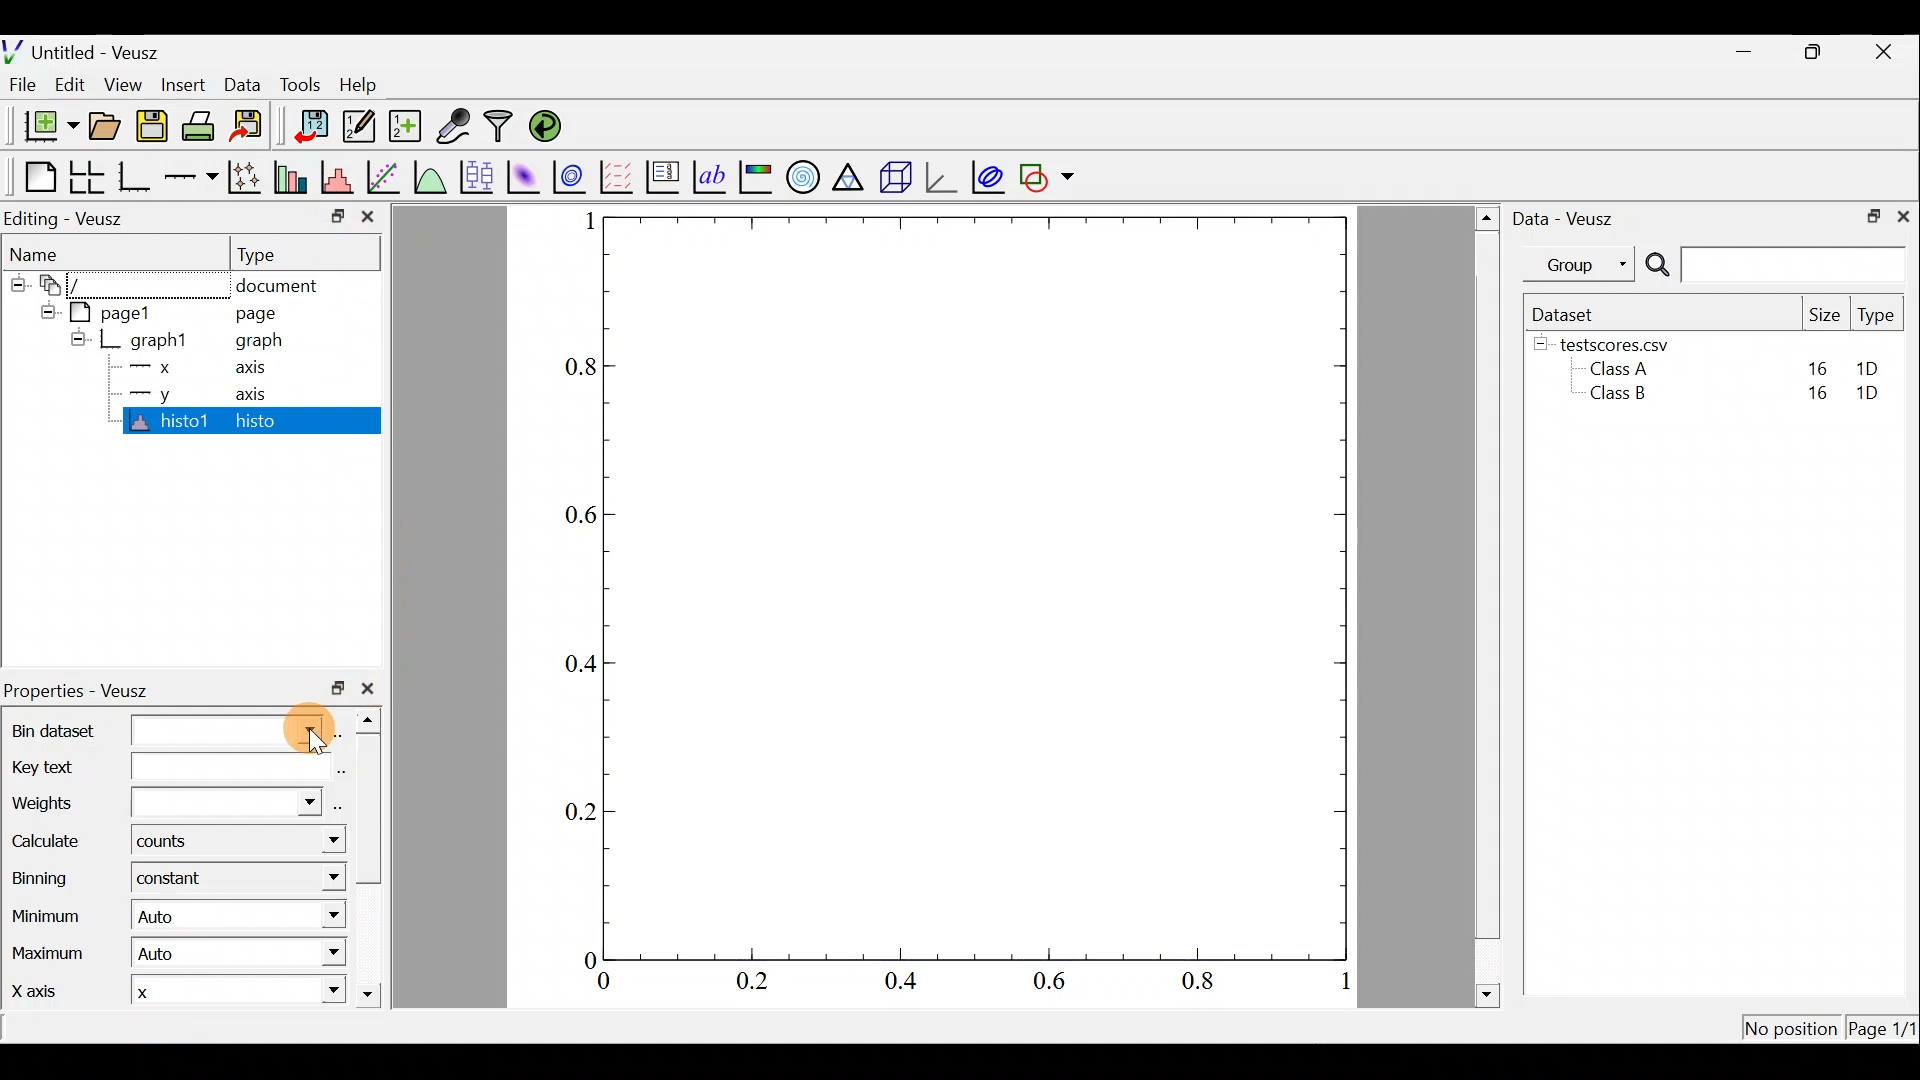  Describe the element at coordinates (74, 85) in the screenshot. I see `Edit` at that location.